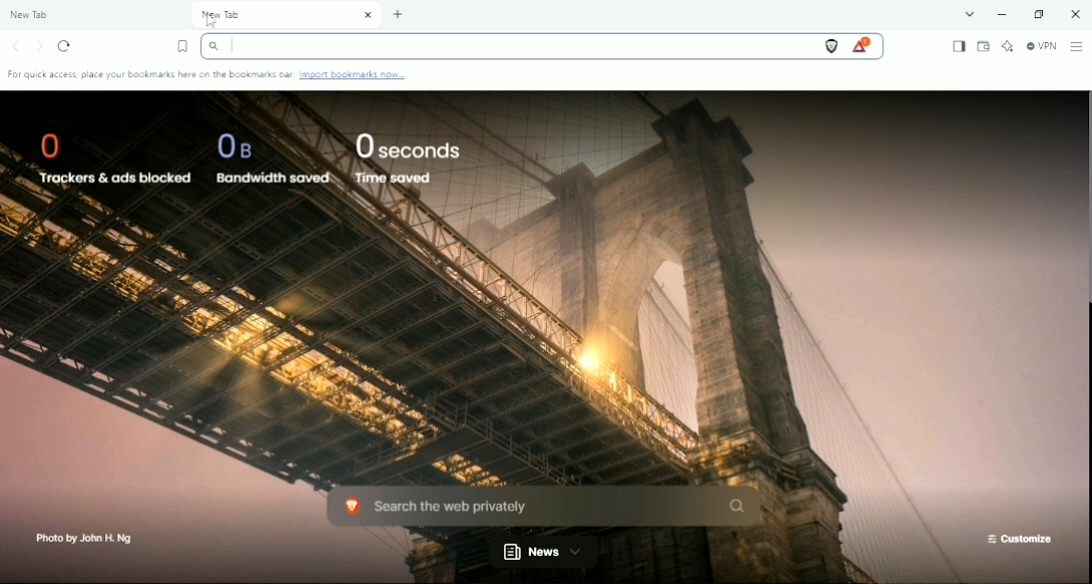  I want to click on Close, so click(1074, 13).